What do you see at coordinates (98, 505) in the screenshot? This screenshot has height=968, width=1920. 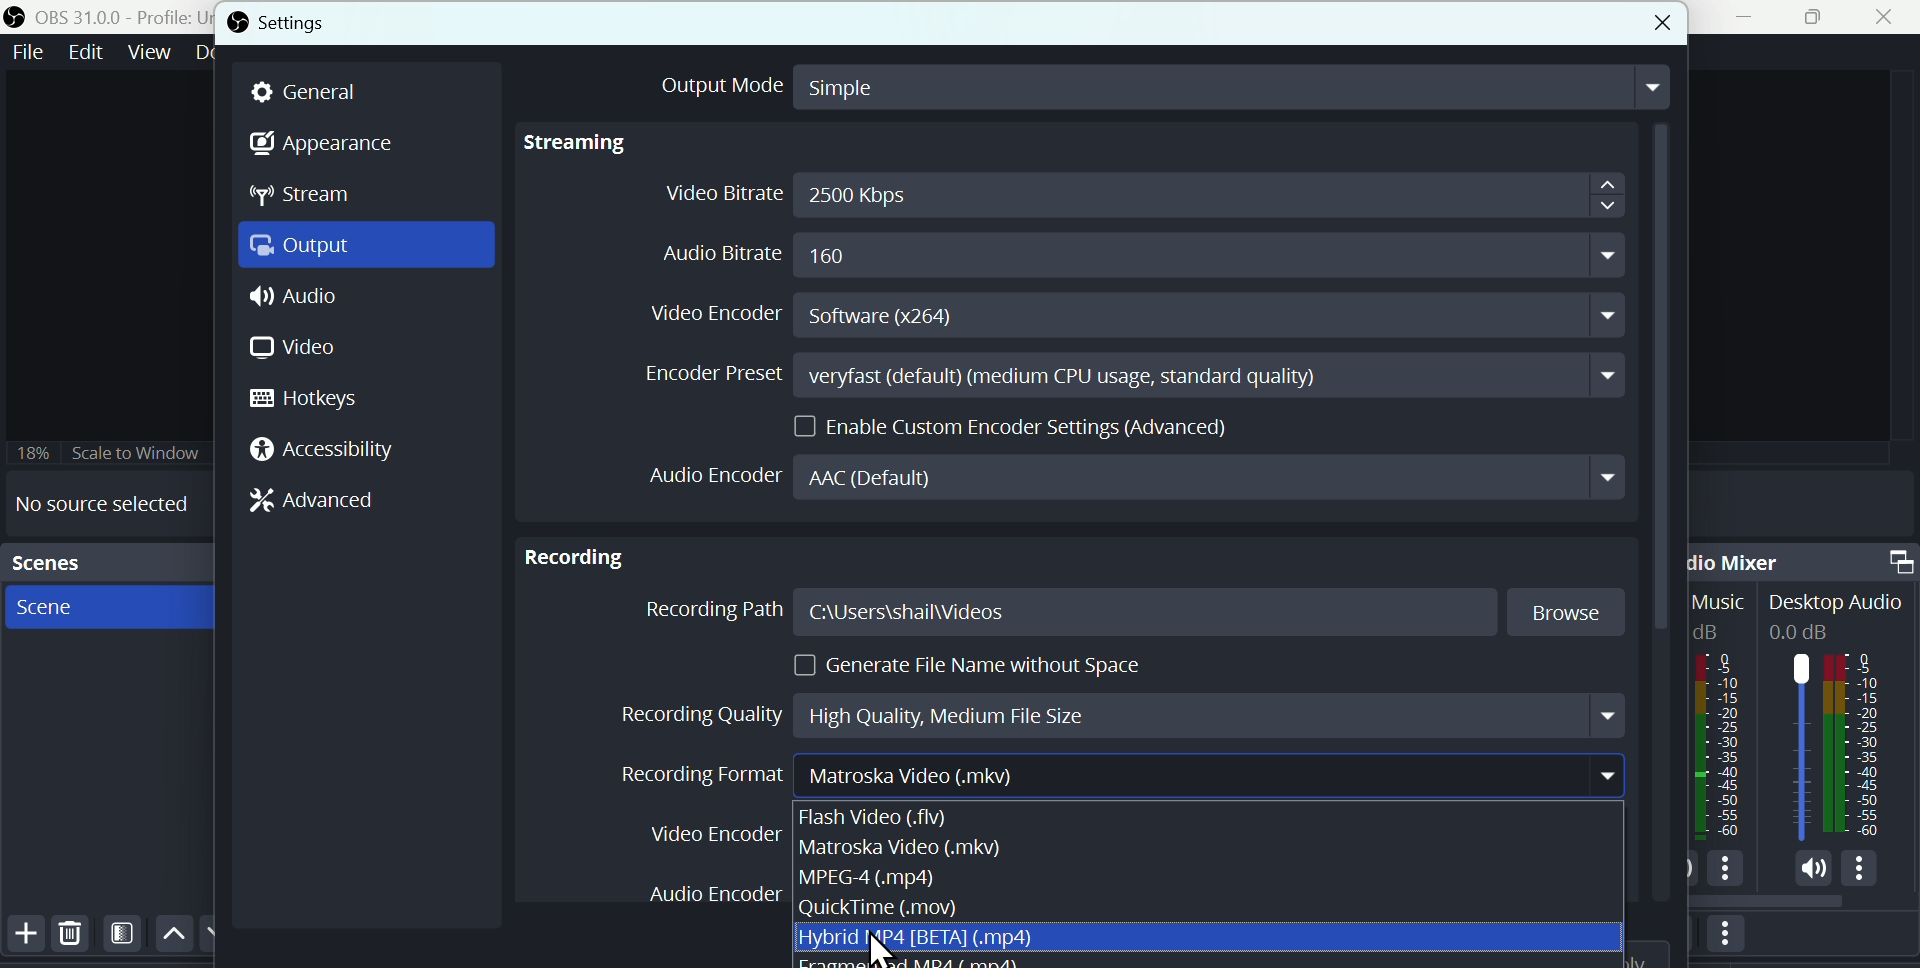 I see `No source selected` at bounding box center [98, 505].